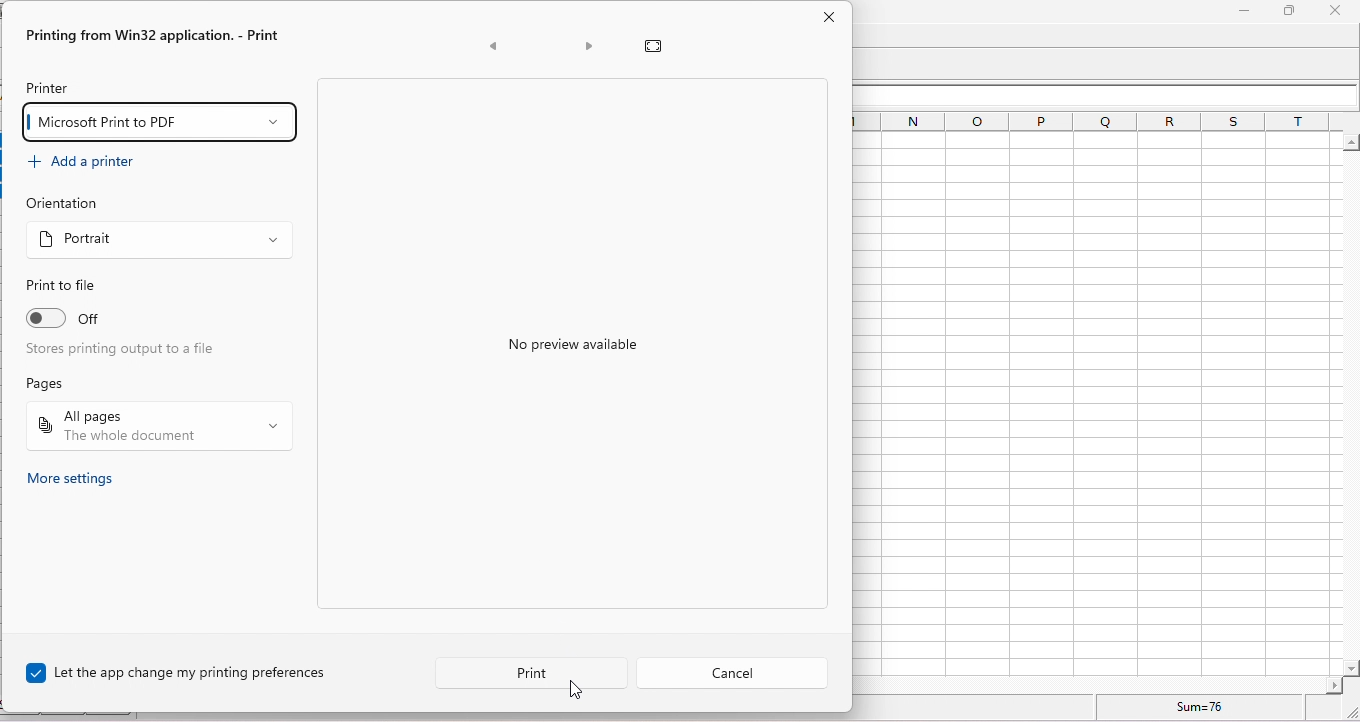 The height and width of the screenshot is (722, 1360). I want to click on printing preferences, so click(190, 672).